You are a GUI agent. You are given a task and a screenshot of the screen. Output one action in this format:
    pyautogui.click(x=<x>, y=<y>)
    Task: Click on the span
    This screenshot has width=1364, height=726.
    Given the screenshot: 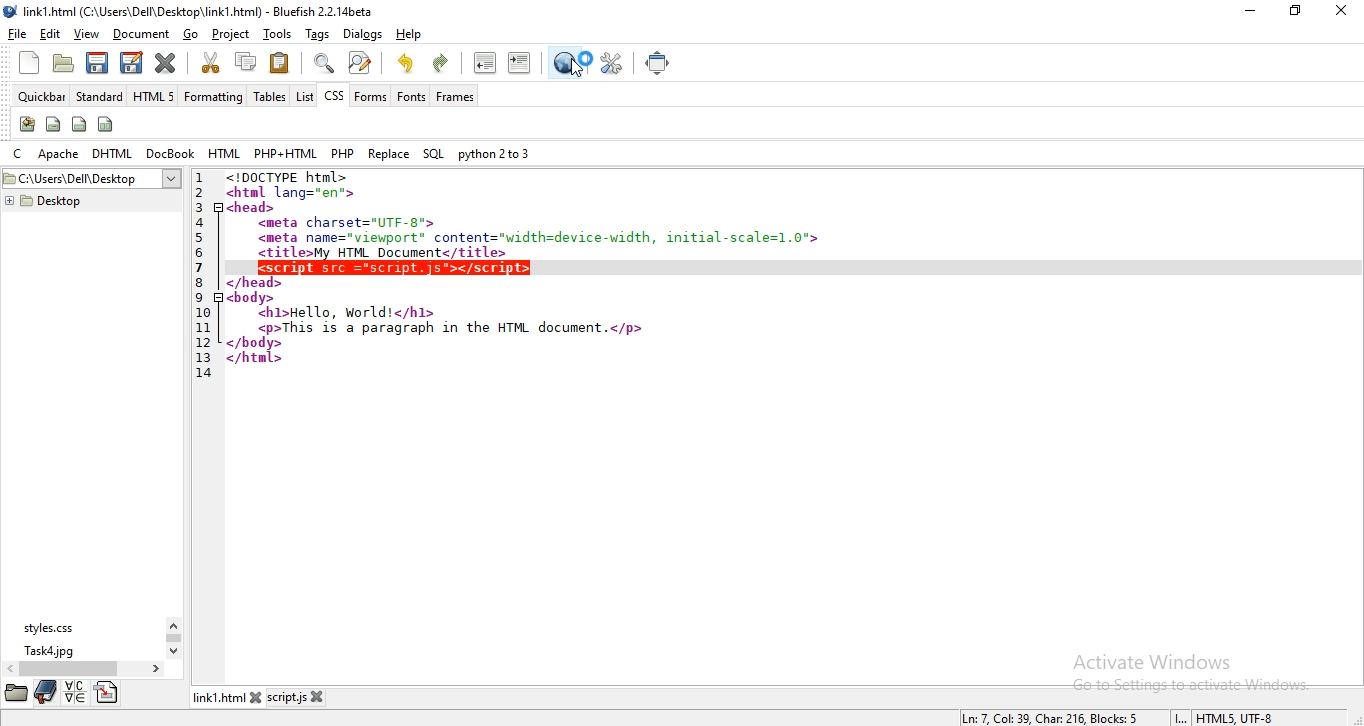 What is the action you would take?
    pyautogui.click(x=52, y=124)
    